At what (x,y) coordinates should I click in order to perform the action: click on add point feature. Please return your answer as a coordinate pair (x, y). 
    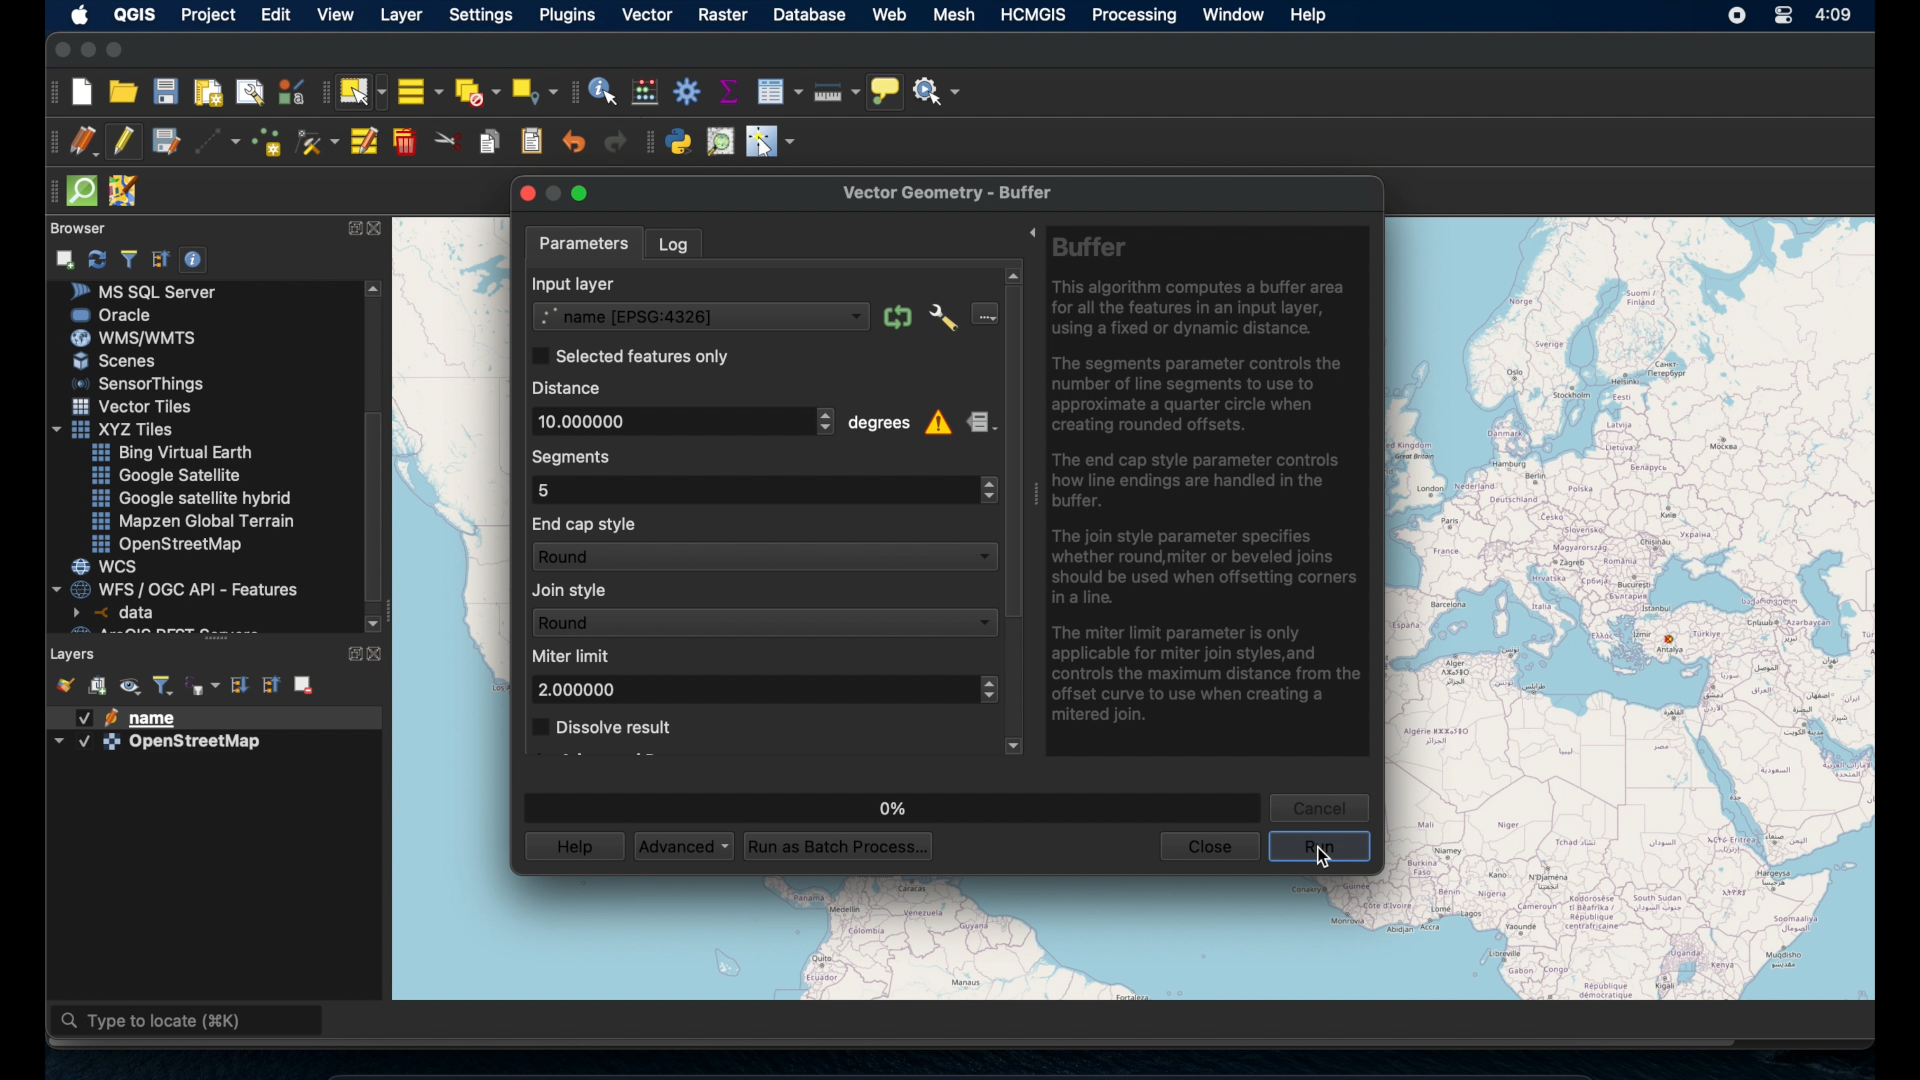
    Looking at the image, I should click on (268, 140).